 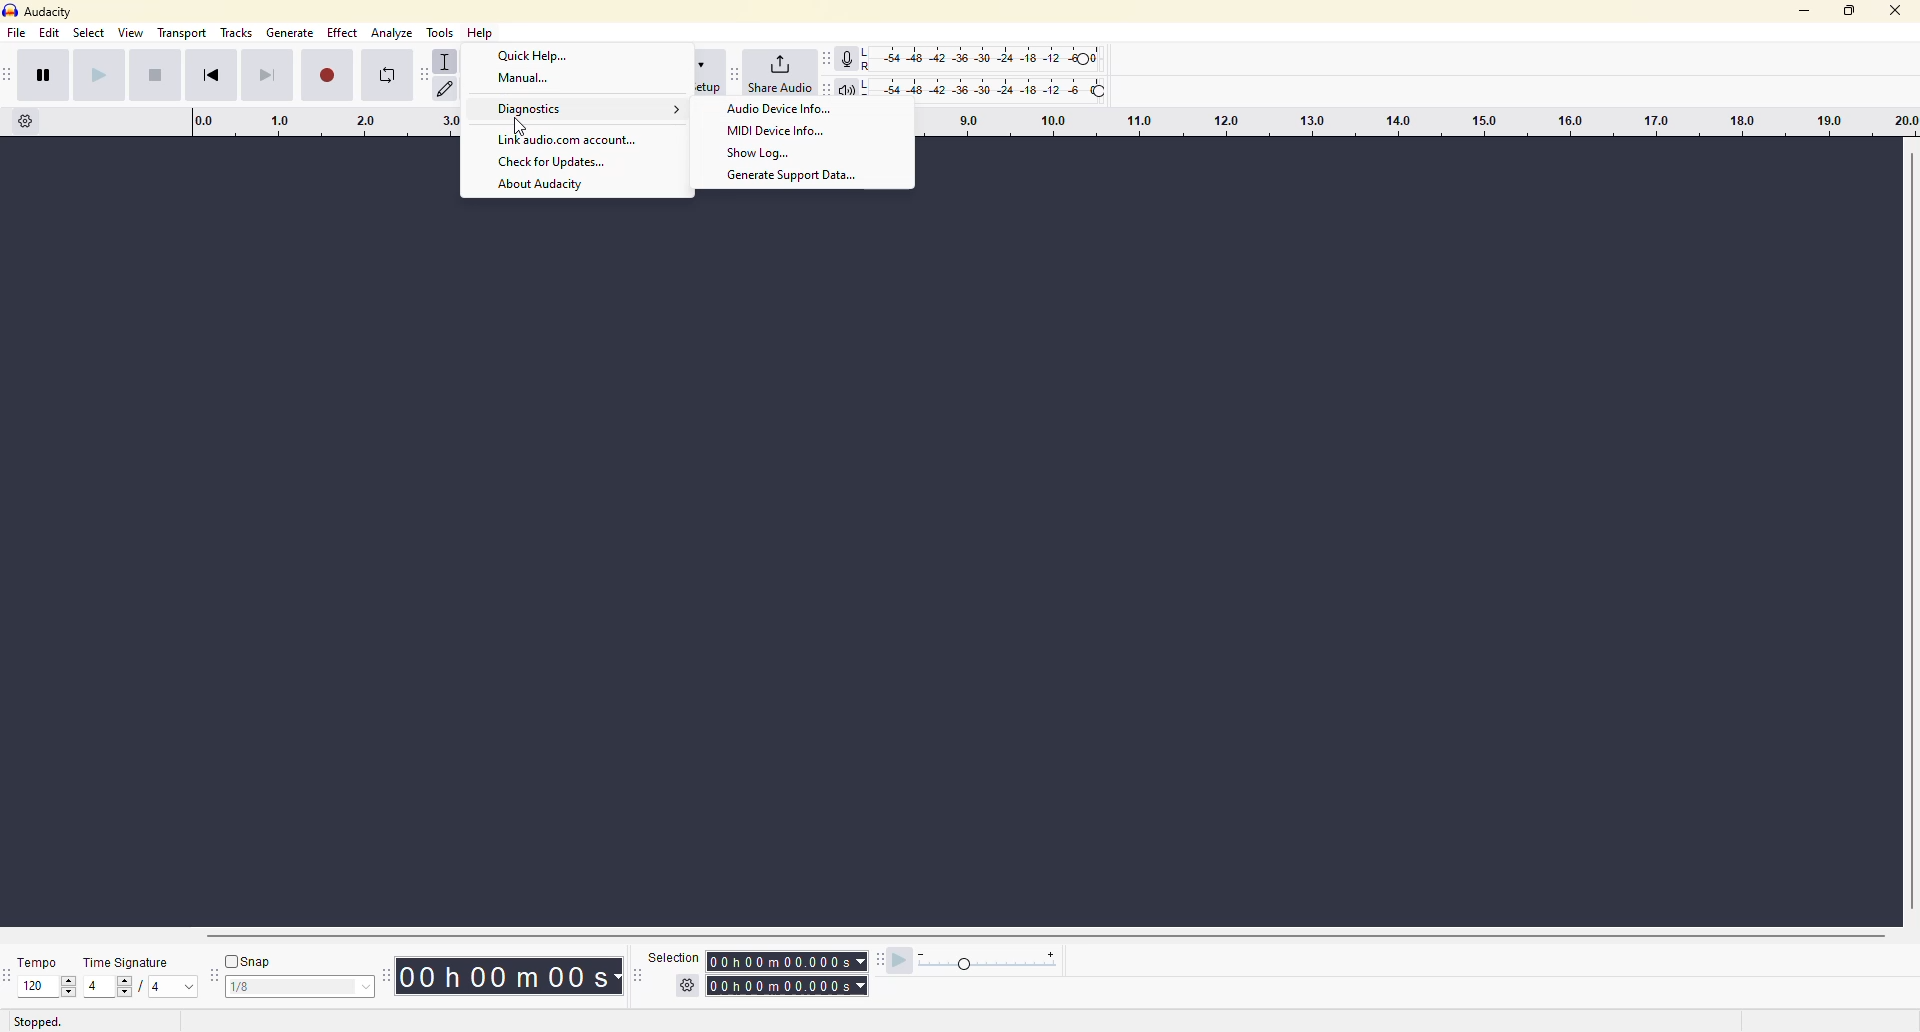 What do you see at coordinates (305, 123) in the screenshot?
I see `click and drag to define a looping region` at bounding box center [305, 123].